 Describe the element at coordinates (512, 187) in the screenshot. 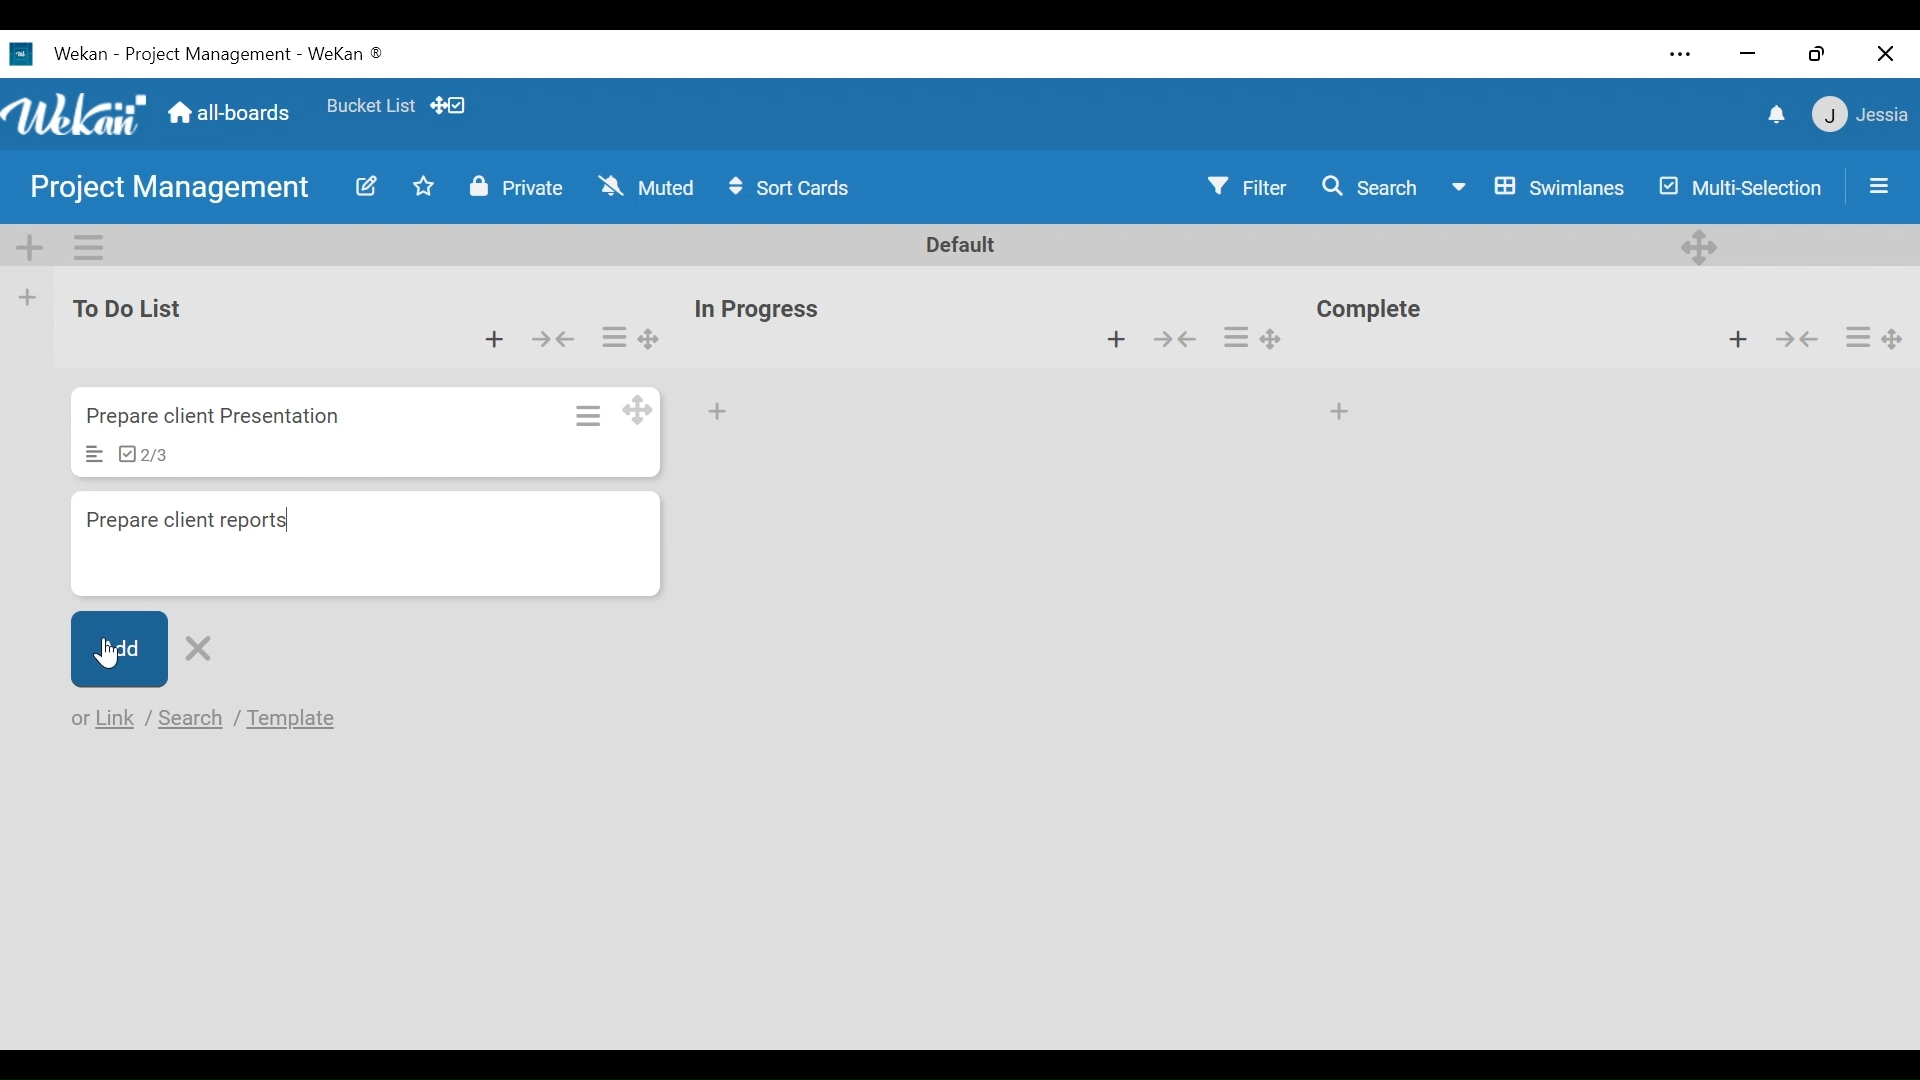

I see `Private` at that location.